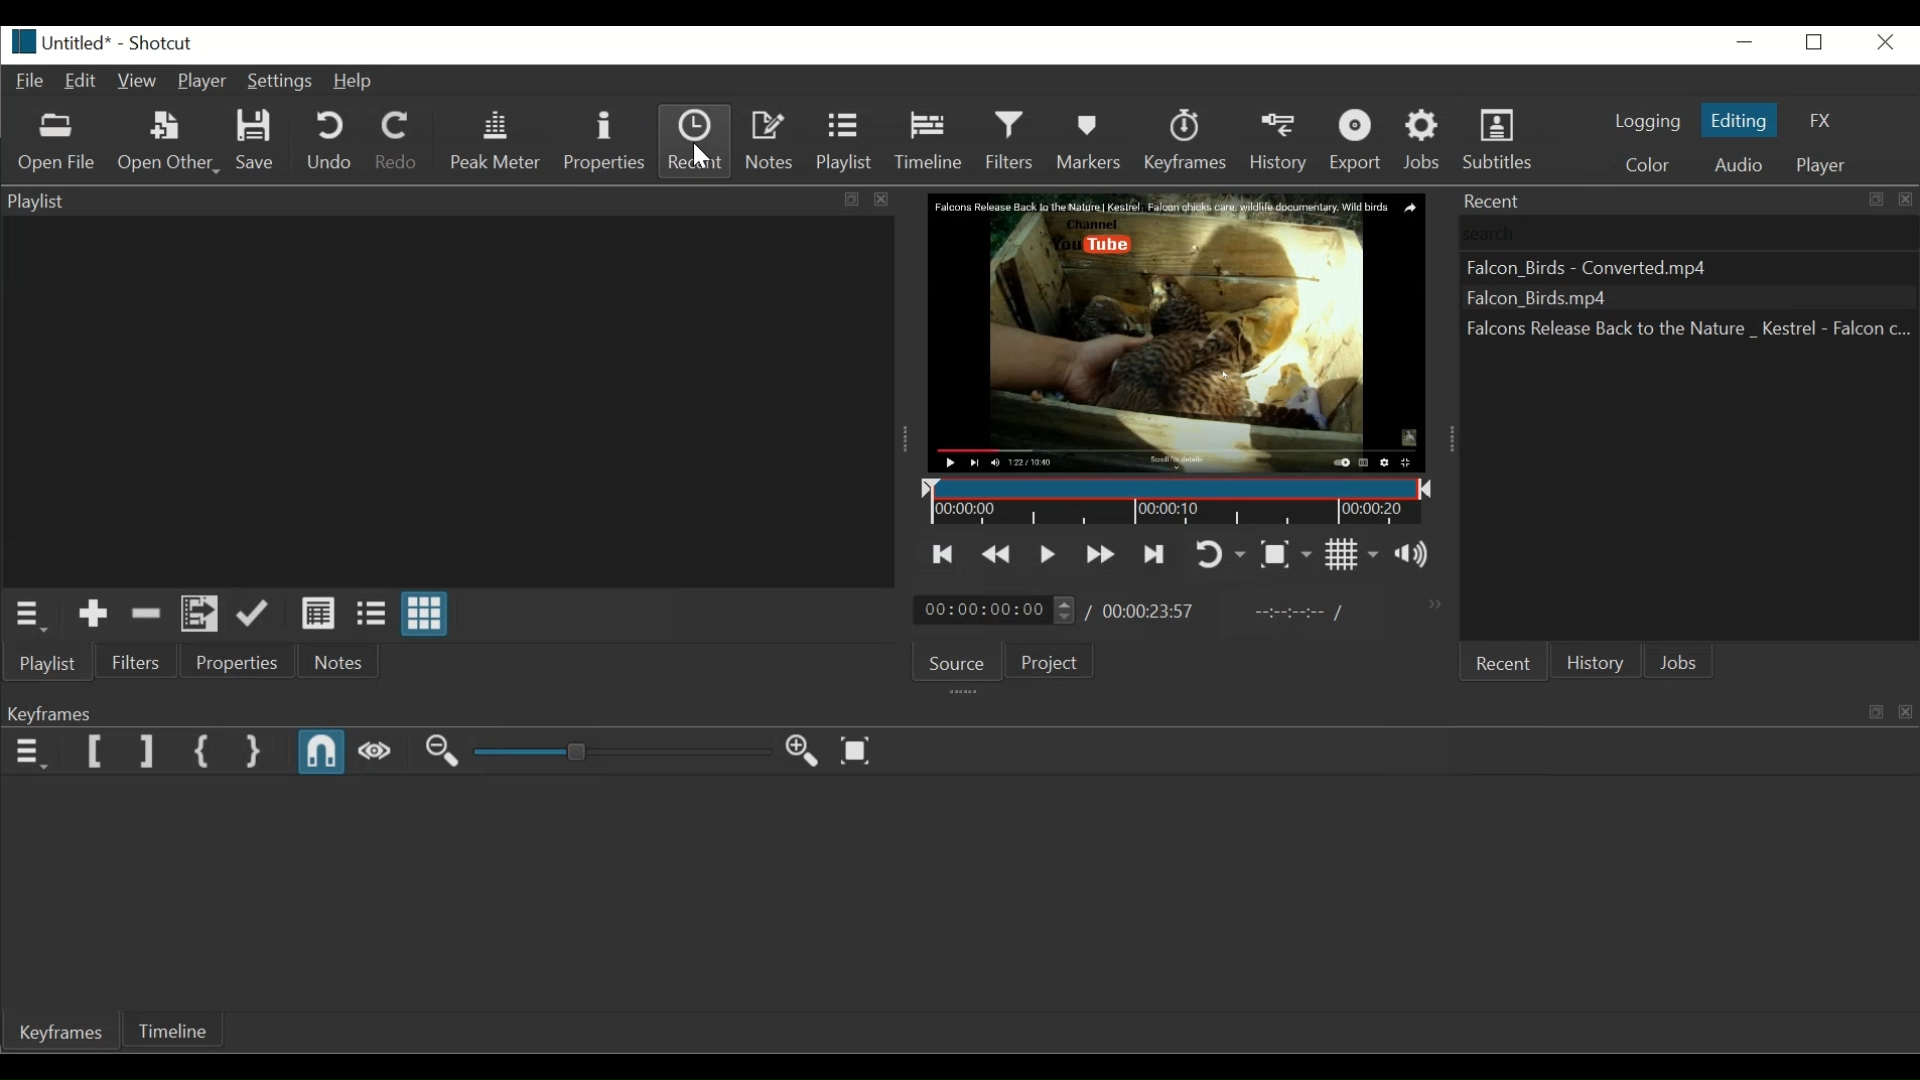 Image resolution: width=1920 pixels, height=1080 pixels. I want to click on Subtitles, so click(1499, 140).